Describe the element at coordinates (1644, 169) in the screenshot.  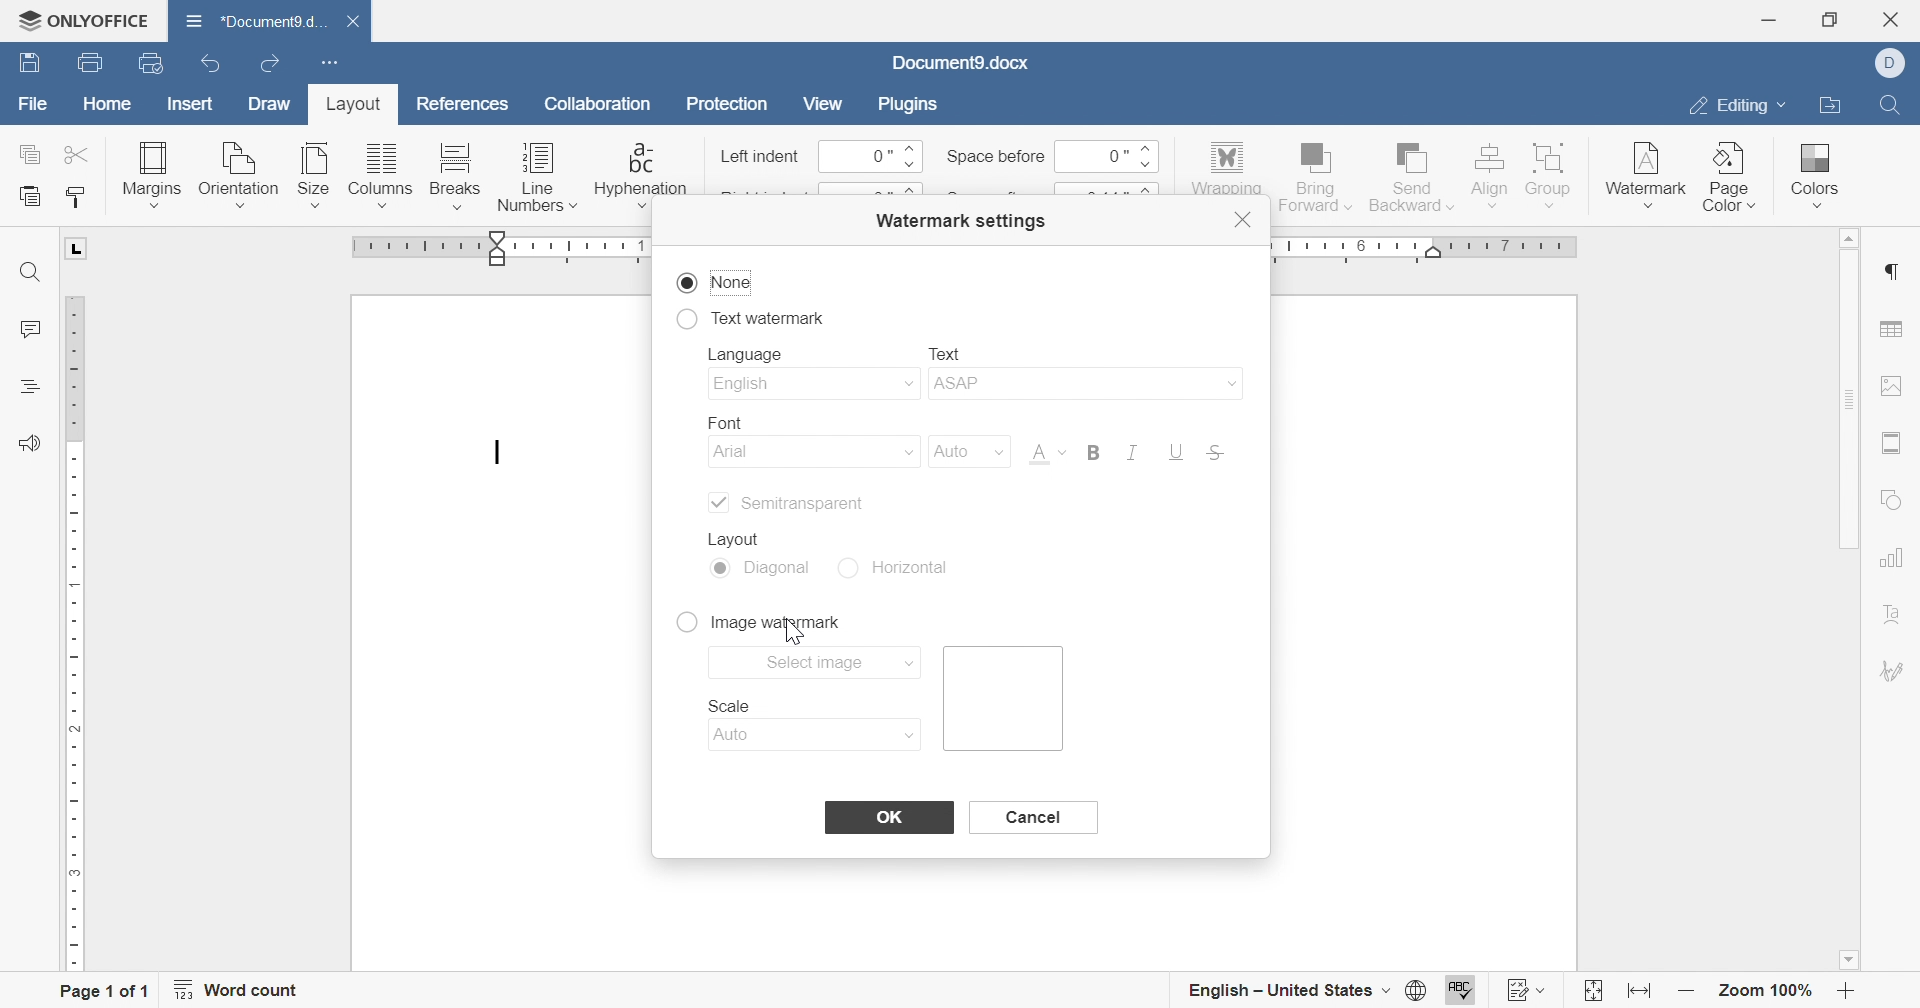
I see `watermark` at that location.